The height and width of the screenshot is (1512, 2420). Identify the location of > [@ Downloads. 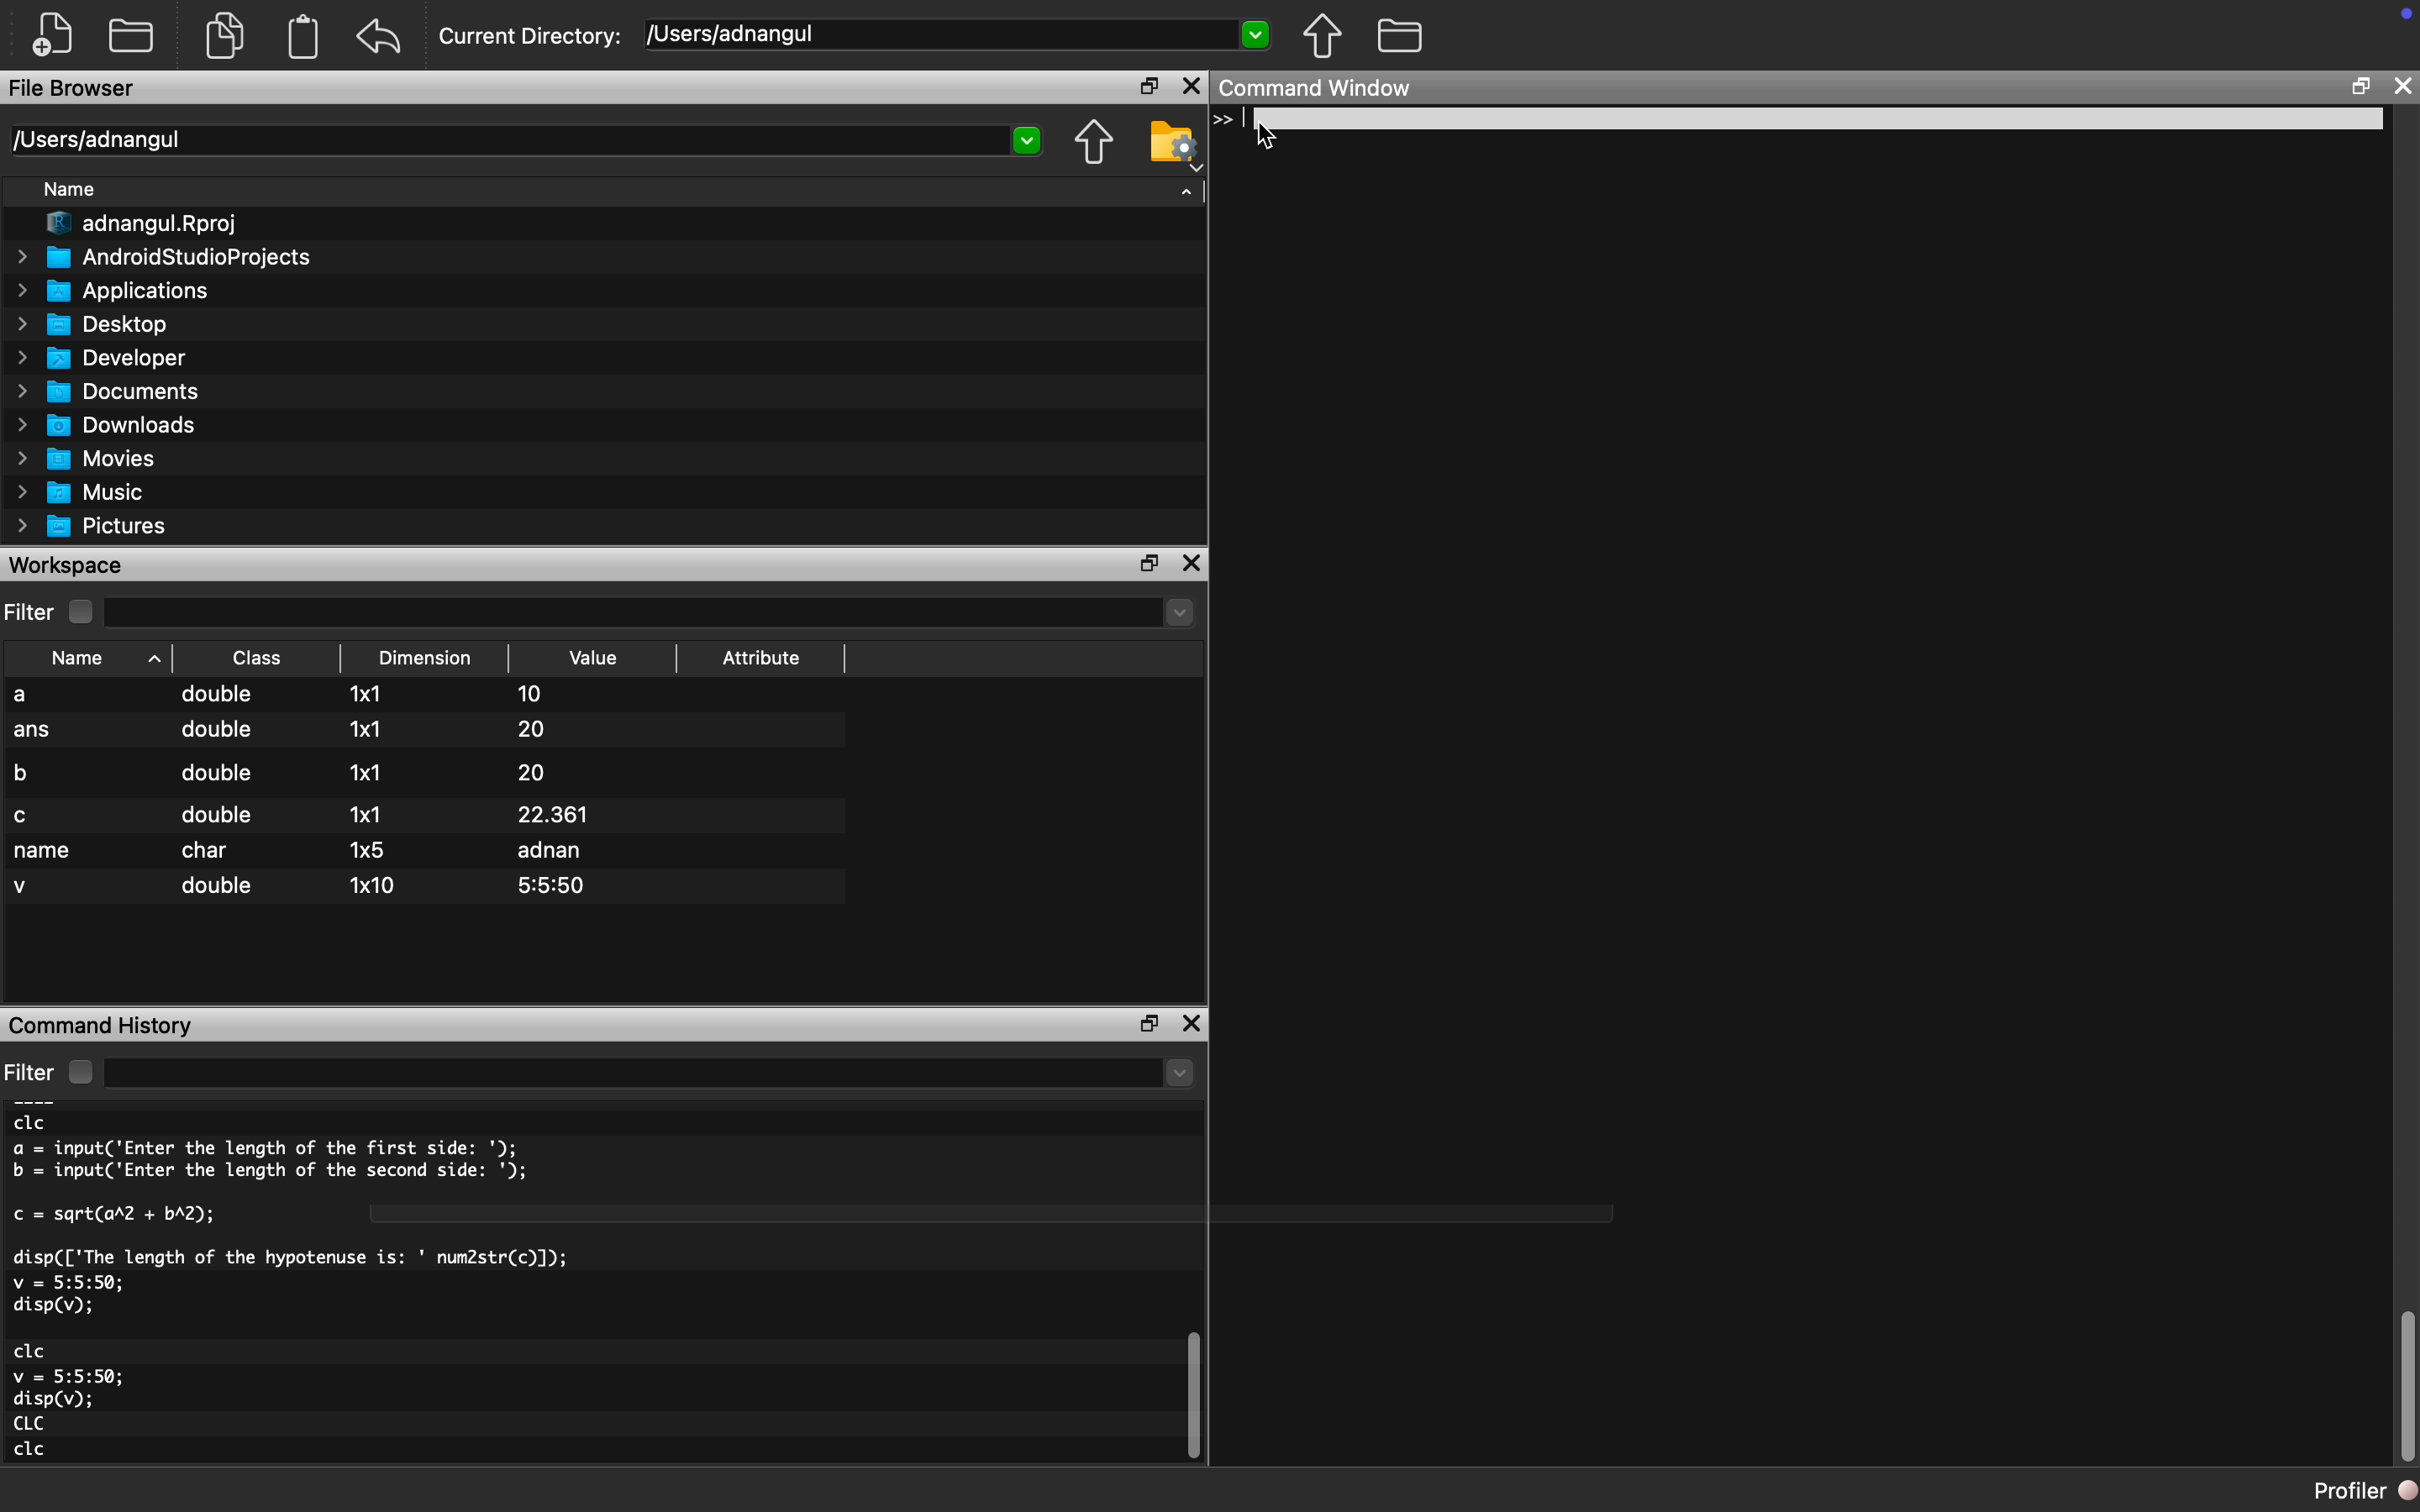
(108, 426).